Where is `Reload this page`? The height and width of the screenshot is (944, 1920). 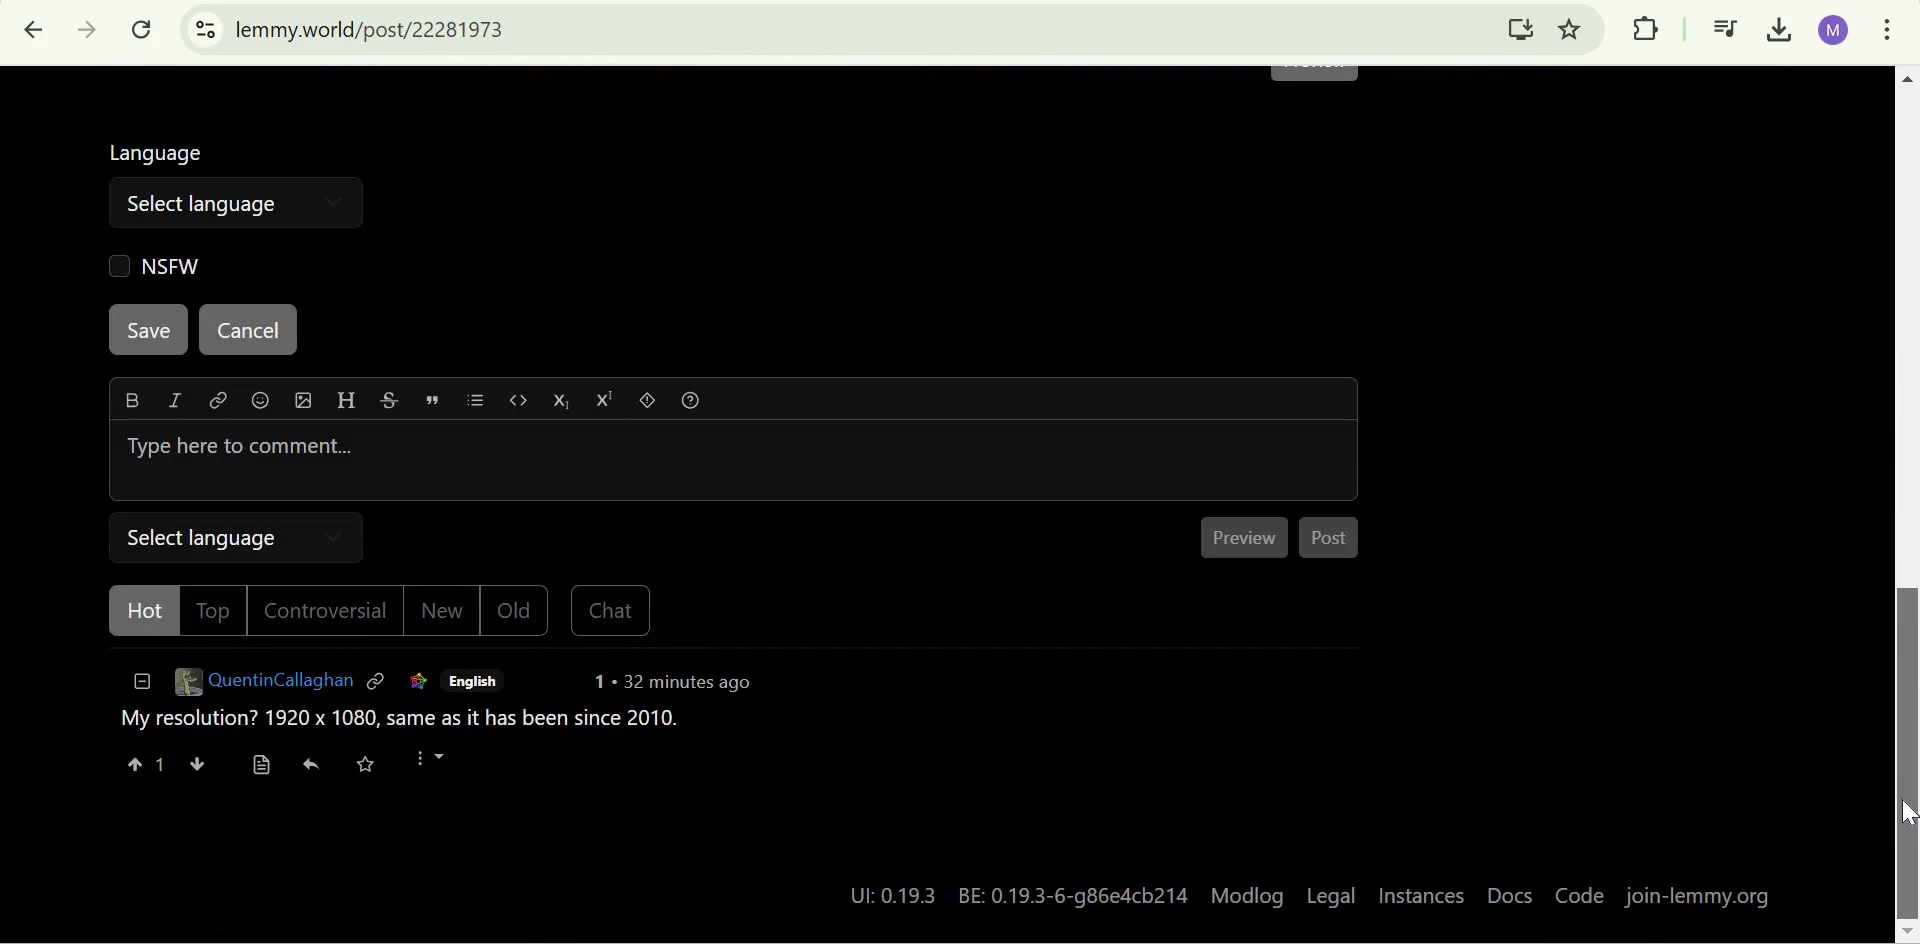
Reload this page is located at coordinates (144, 29).